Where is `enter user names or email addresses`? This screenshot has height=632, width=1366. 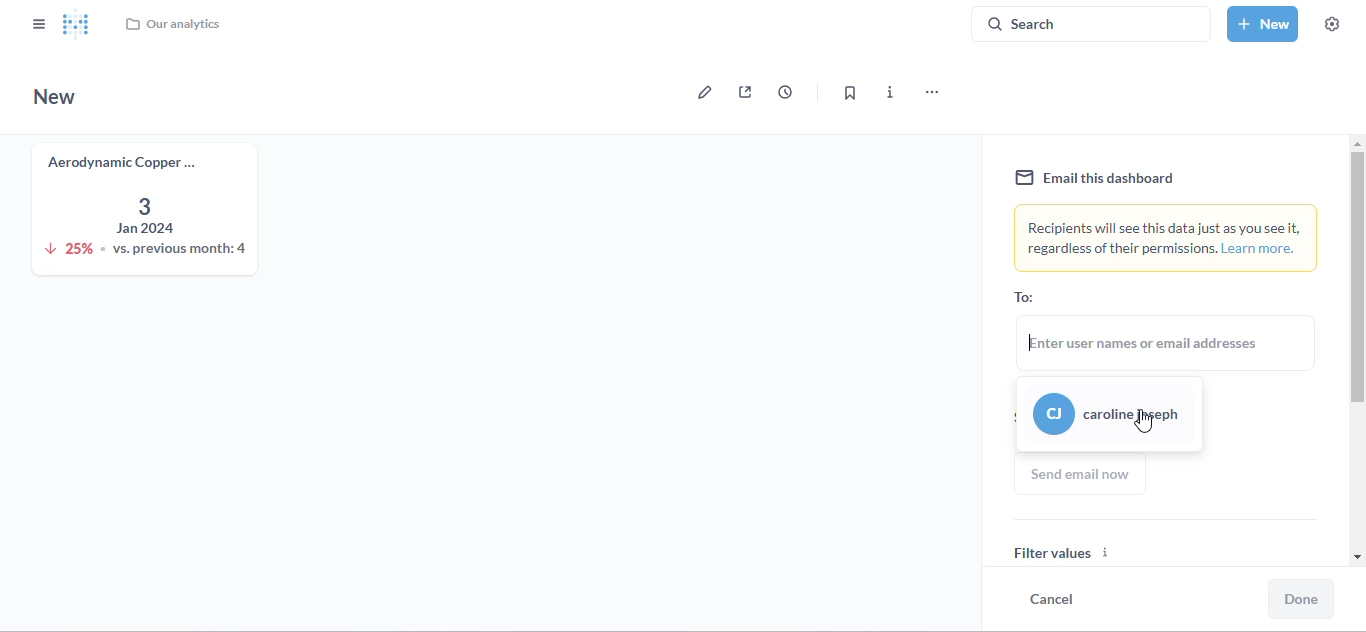 enter user names or email addresses is located at coordinates (1169, 342).